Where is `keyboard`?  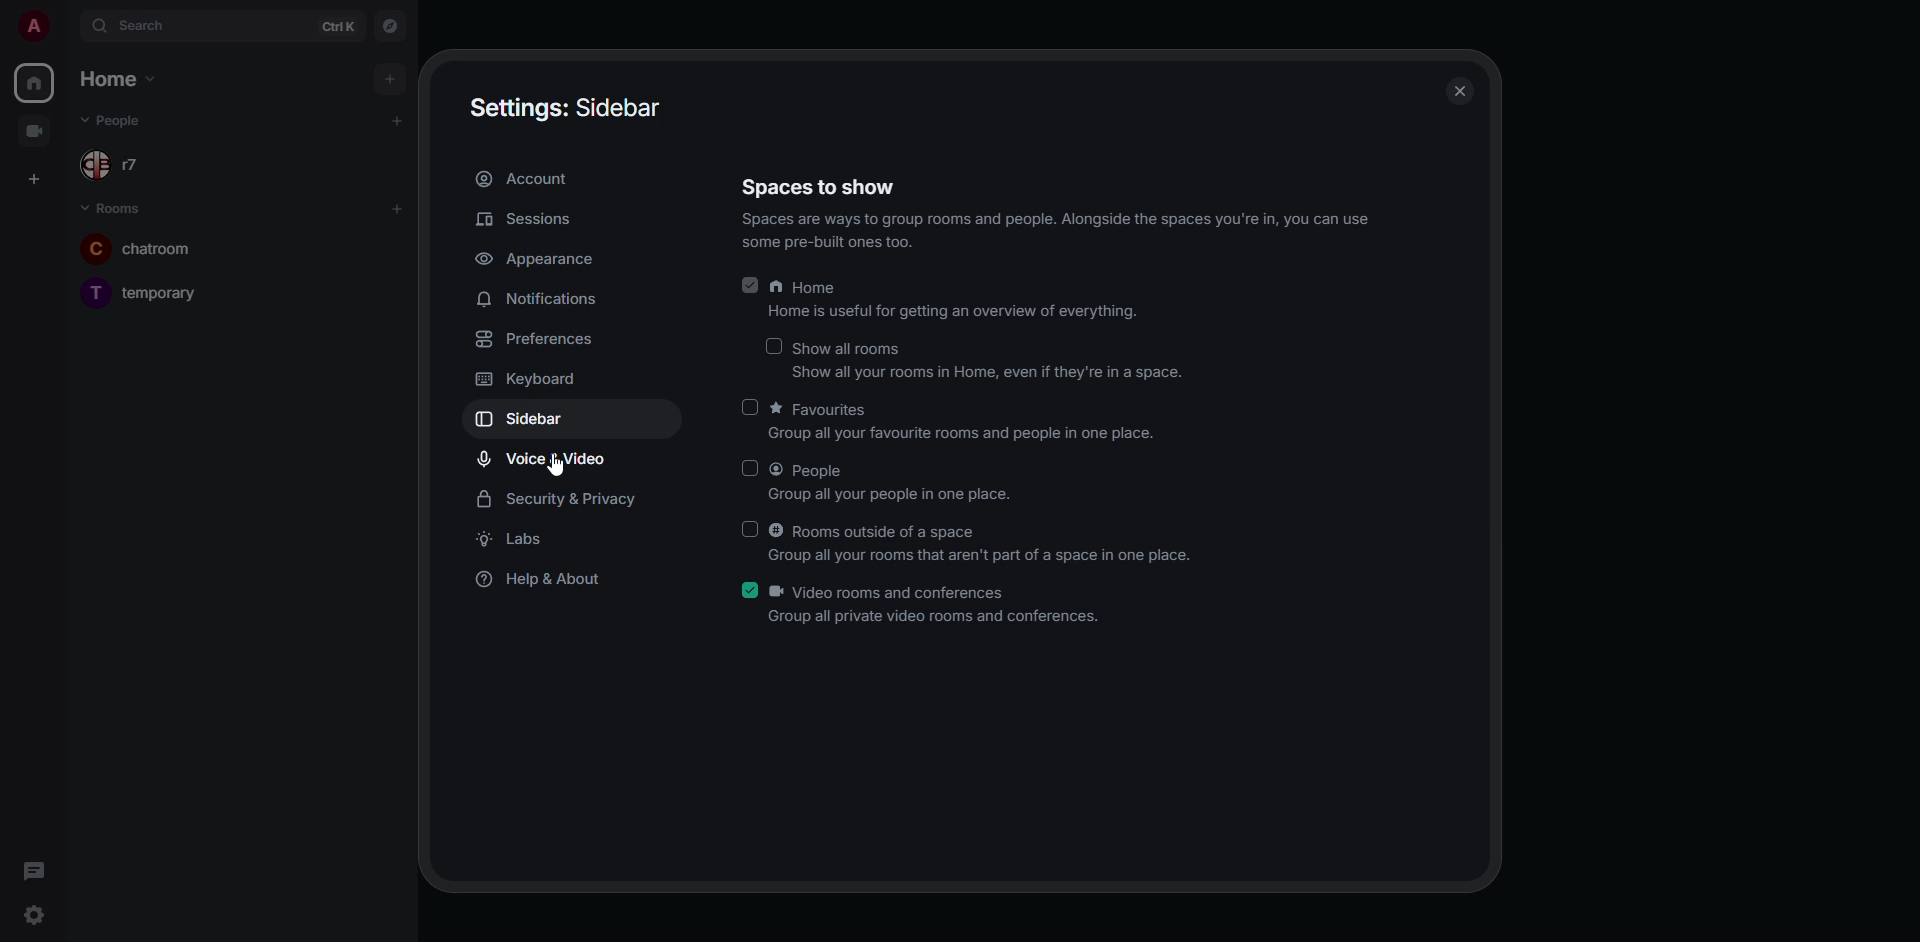
keyboard is located at coordinates (528, 379).